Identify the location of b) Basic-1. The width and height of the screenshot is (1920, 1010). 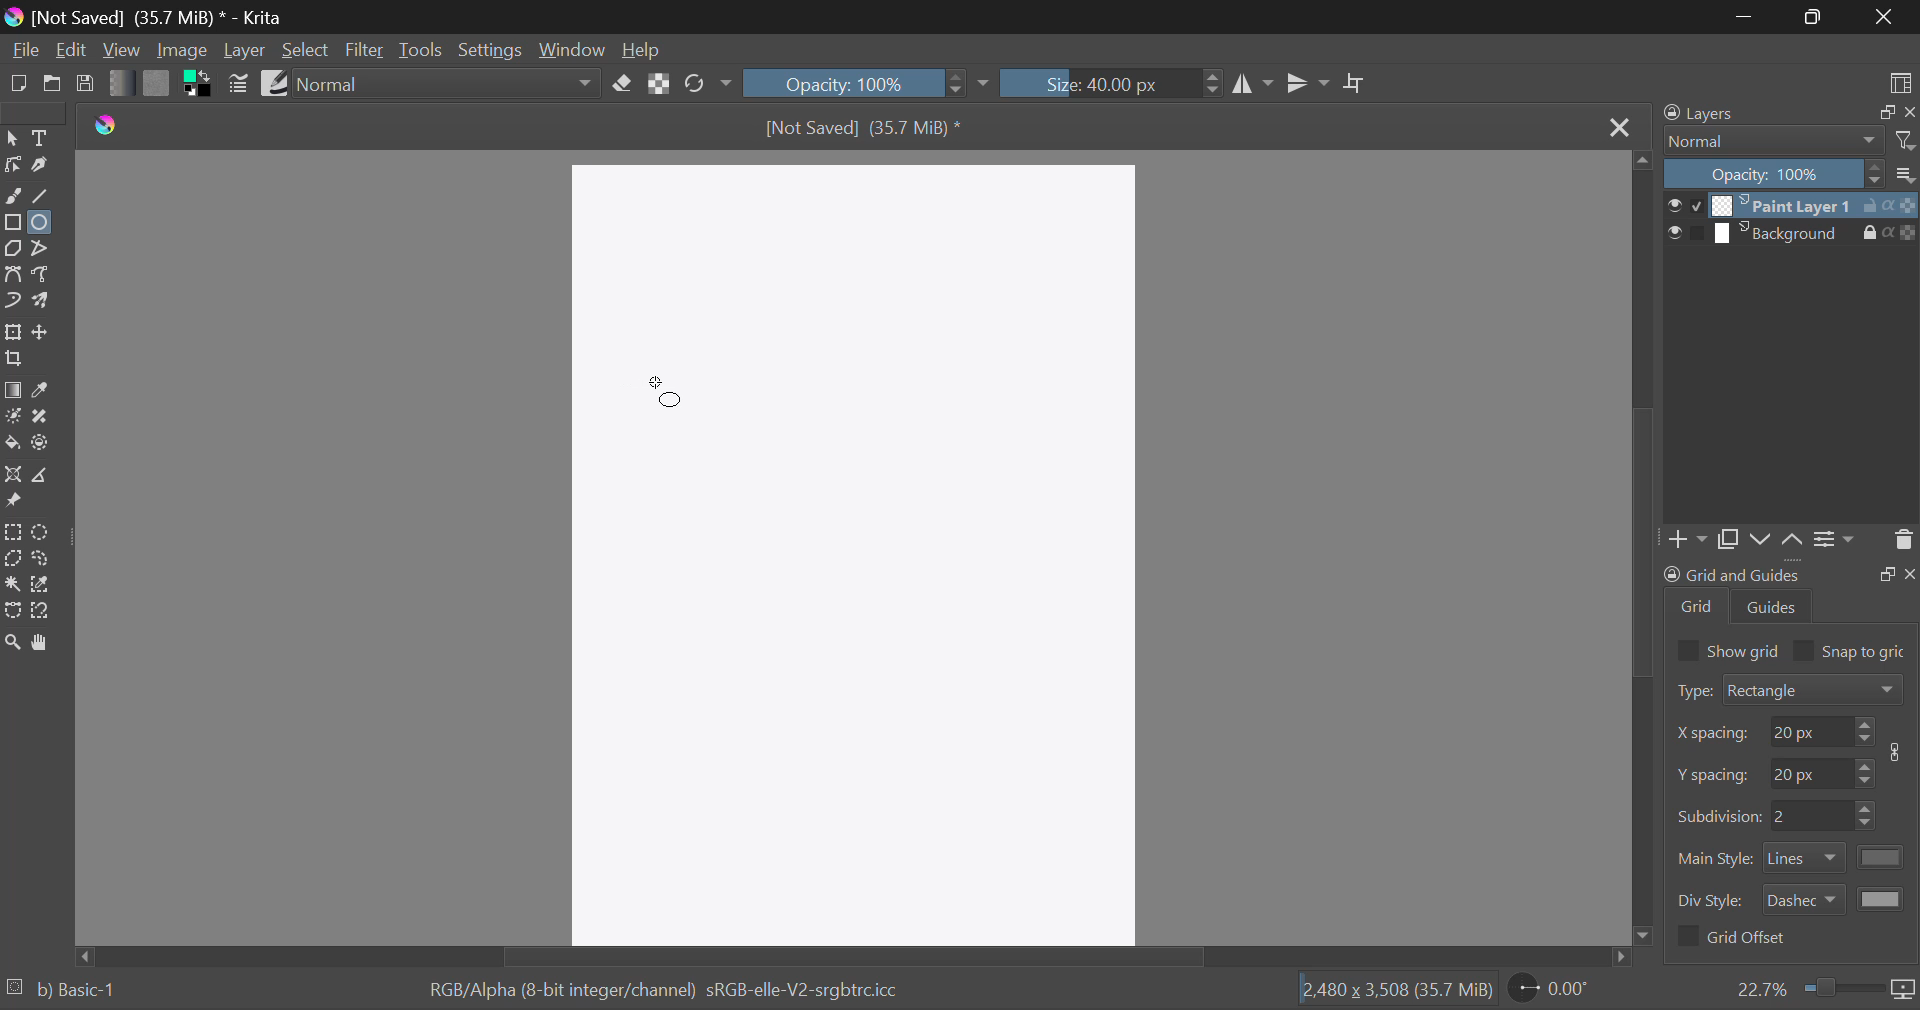
(82, 989).